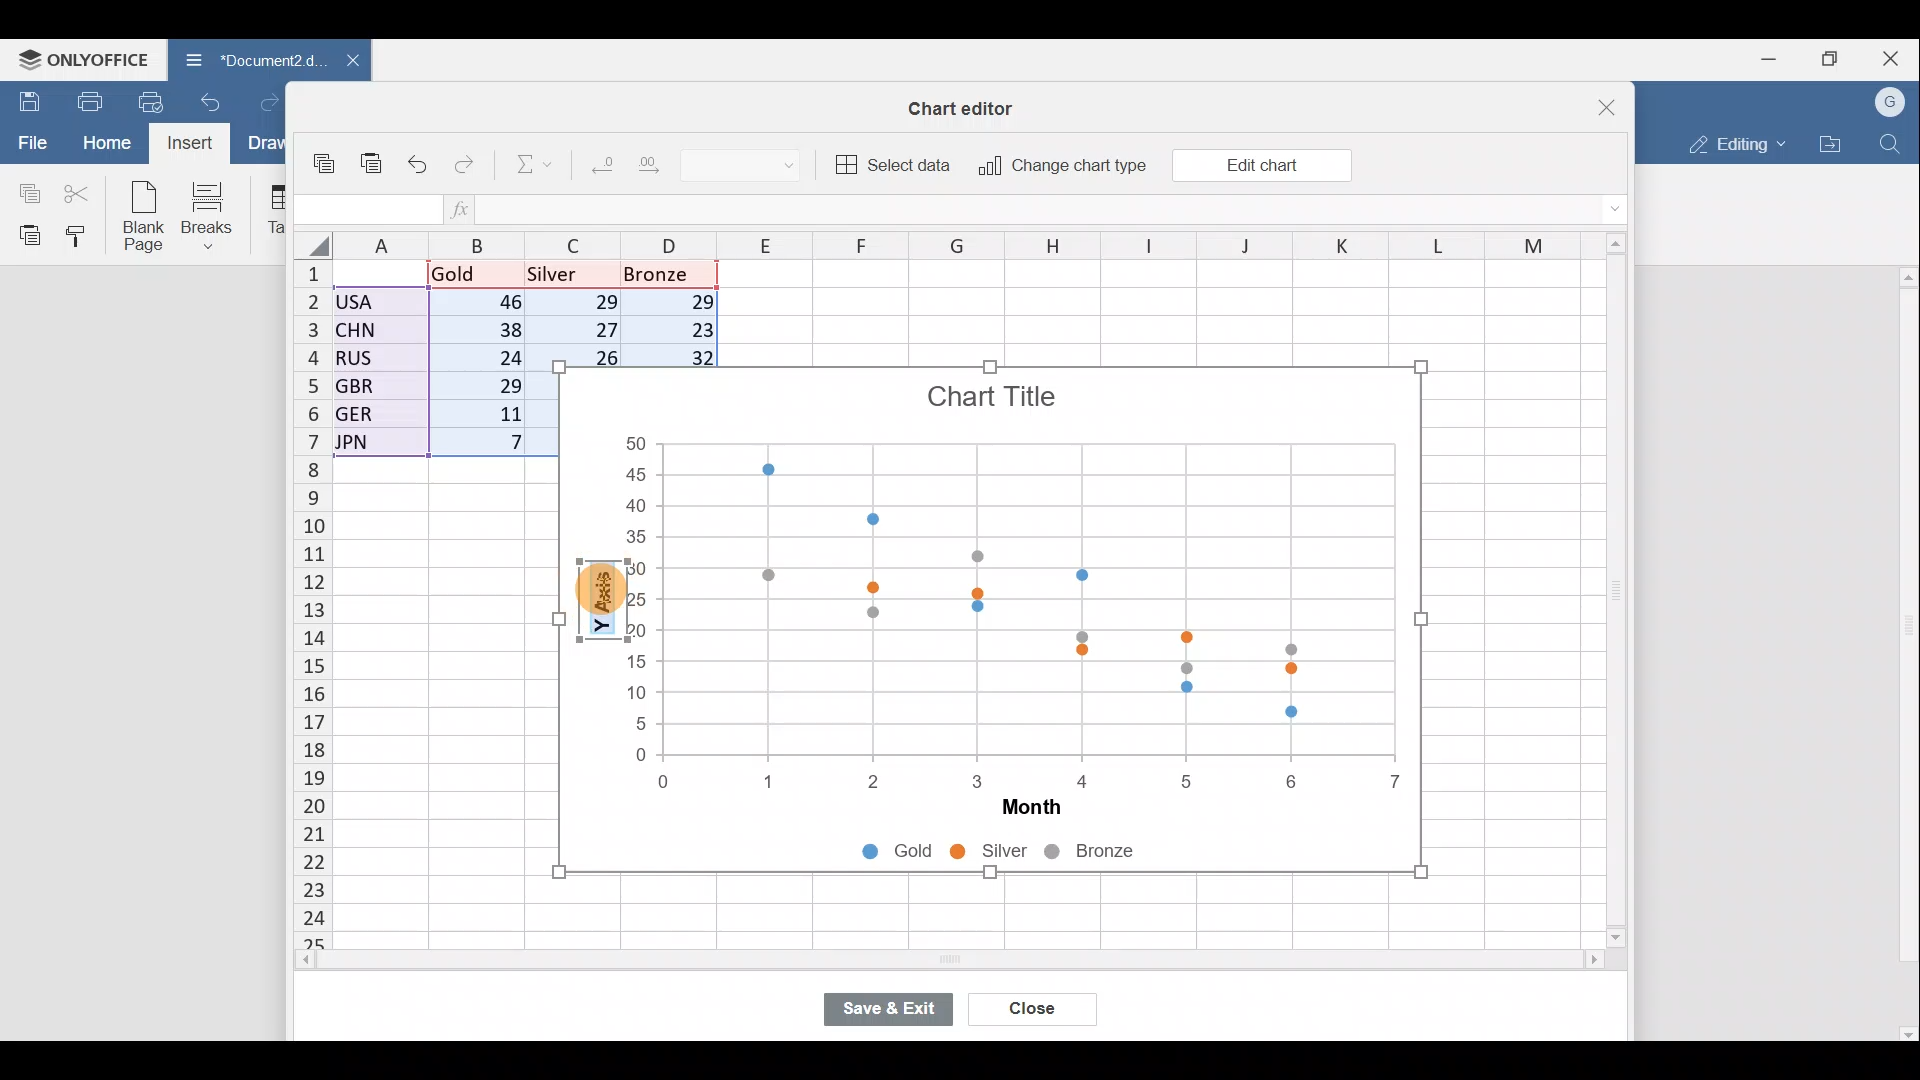 Image resolution: width=1920 pixels, height=1080 pixels. What do you see at coordinates (146, 218) in the screenshot?
I see `Blank page` at bounding box center [146, 218].